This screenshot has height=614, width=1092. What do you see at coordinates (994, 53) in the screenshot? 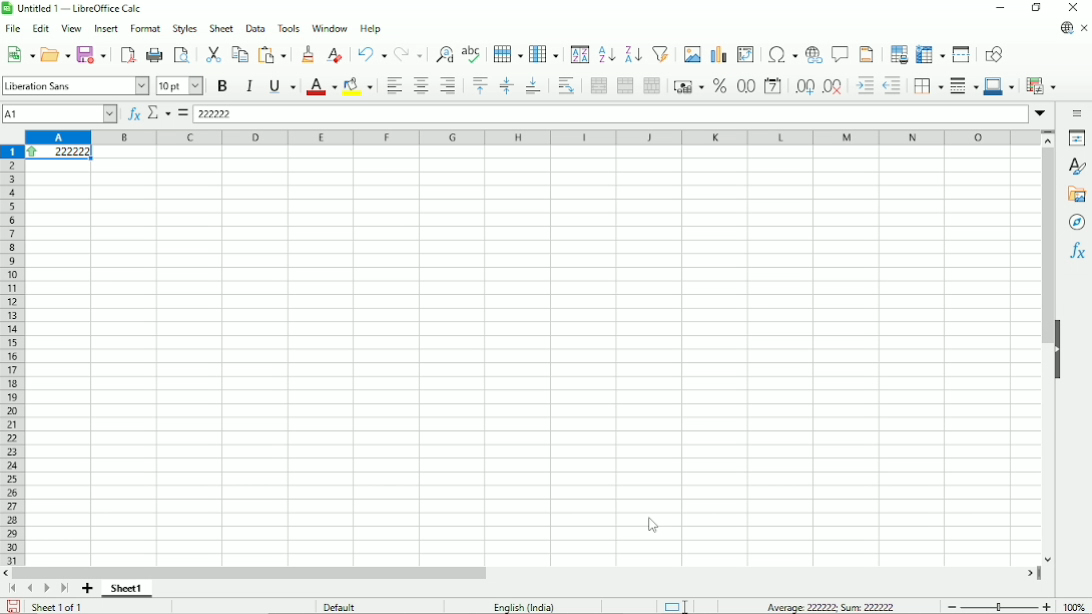
I see `Show draw functions` at bounding box center [994, 53].